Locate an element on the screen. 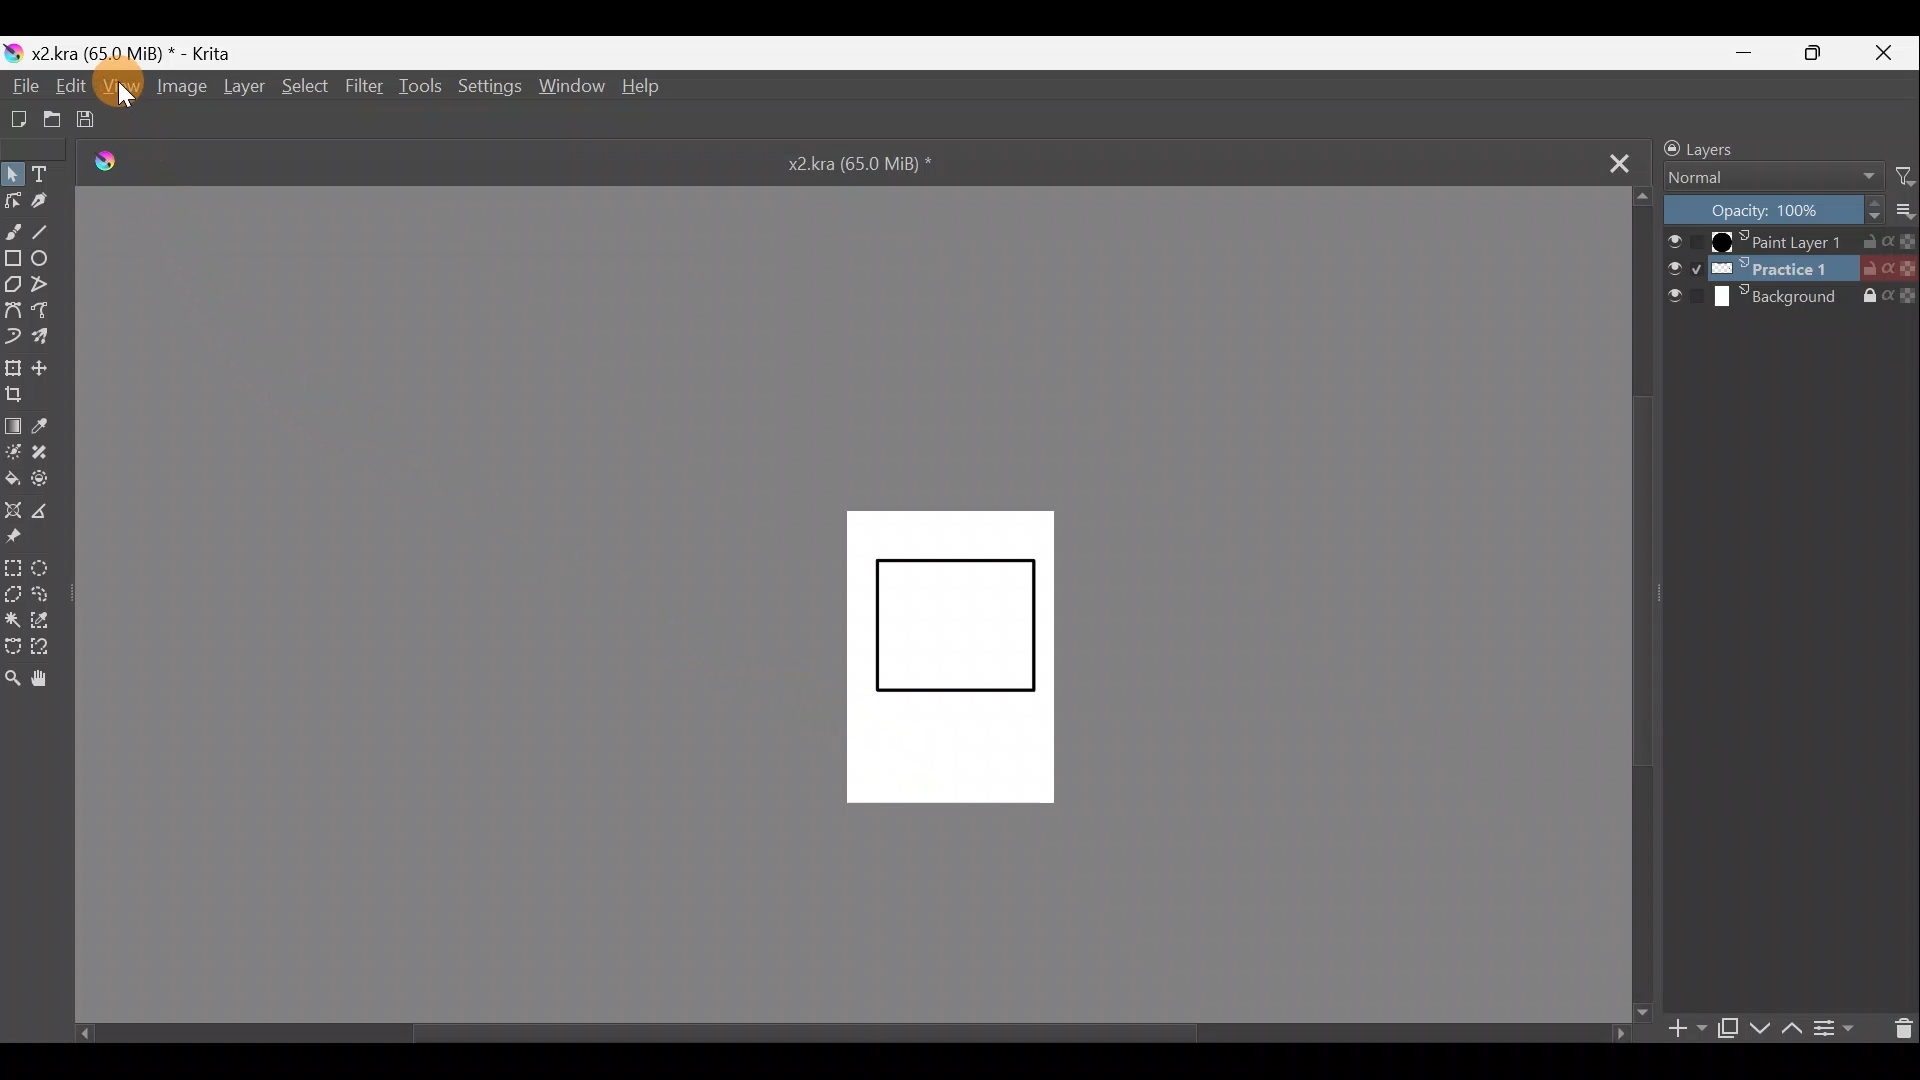 Image resolution: width=1920 pixels, height=1080 pixels. Canvas is located at coordinates (976, 657).